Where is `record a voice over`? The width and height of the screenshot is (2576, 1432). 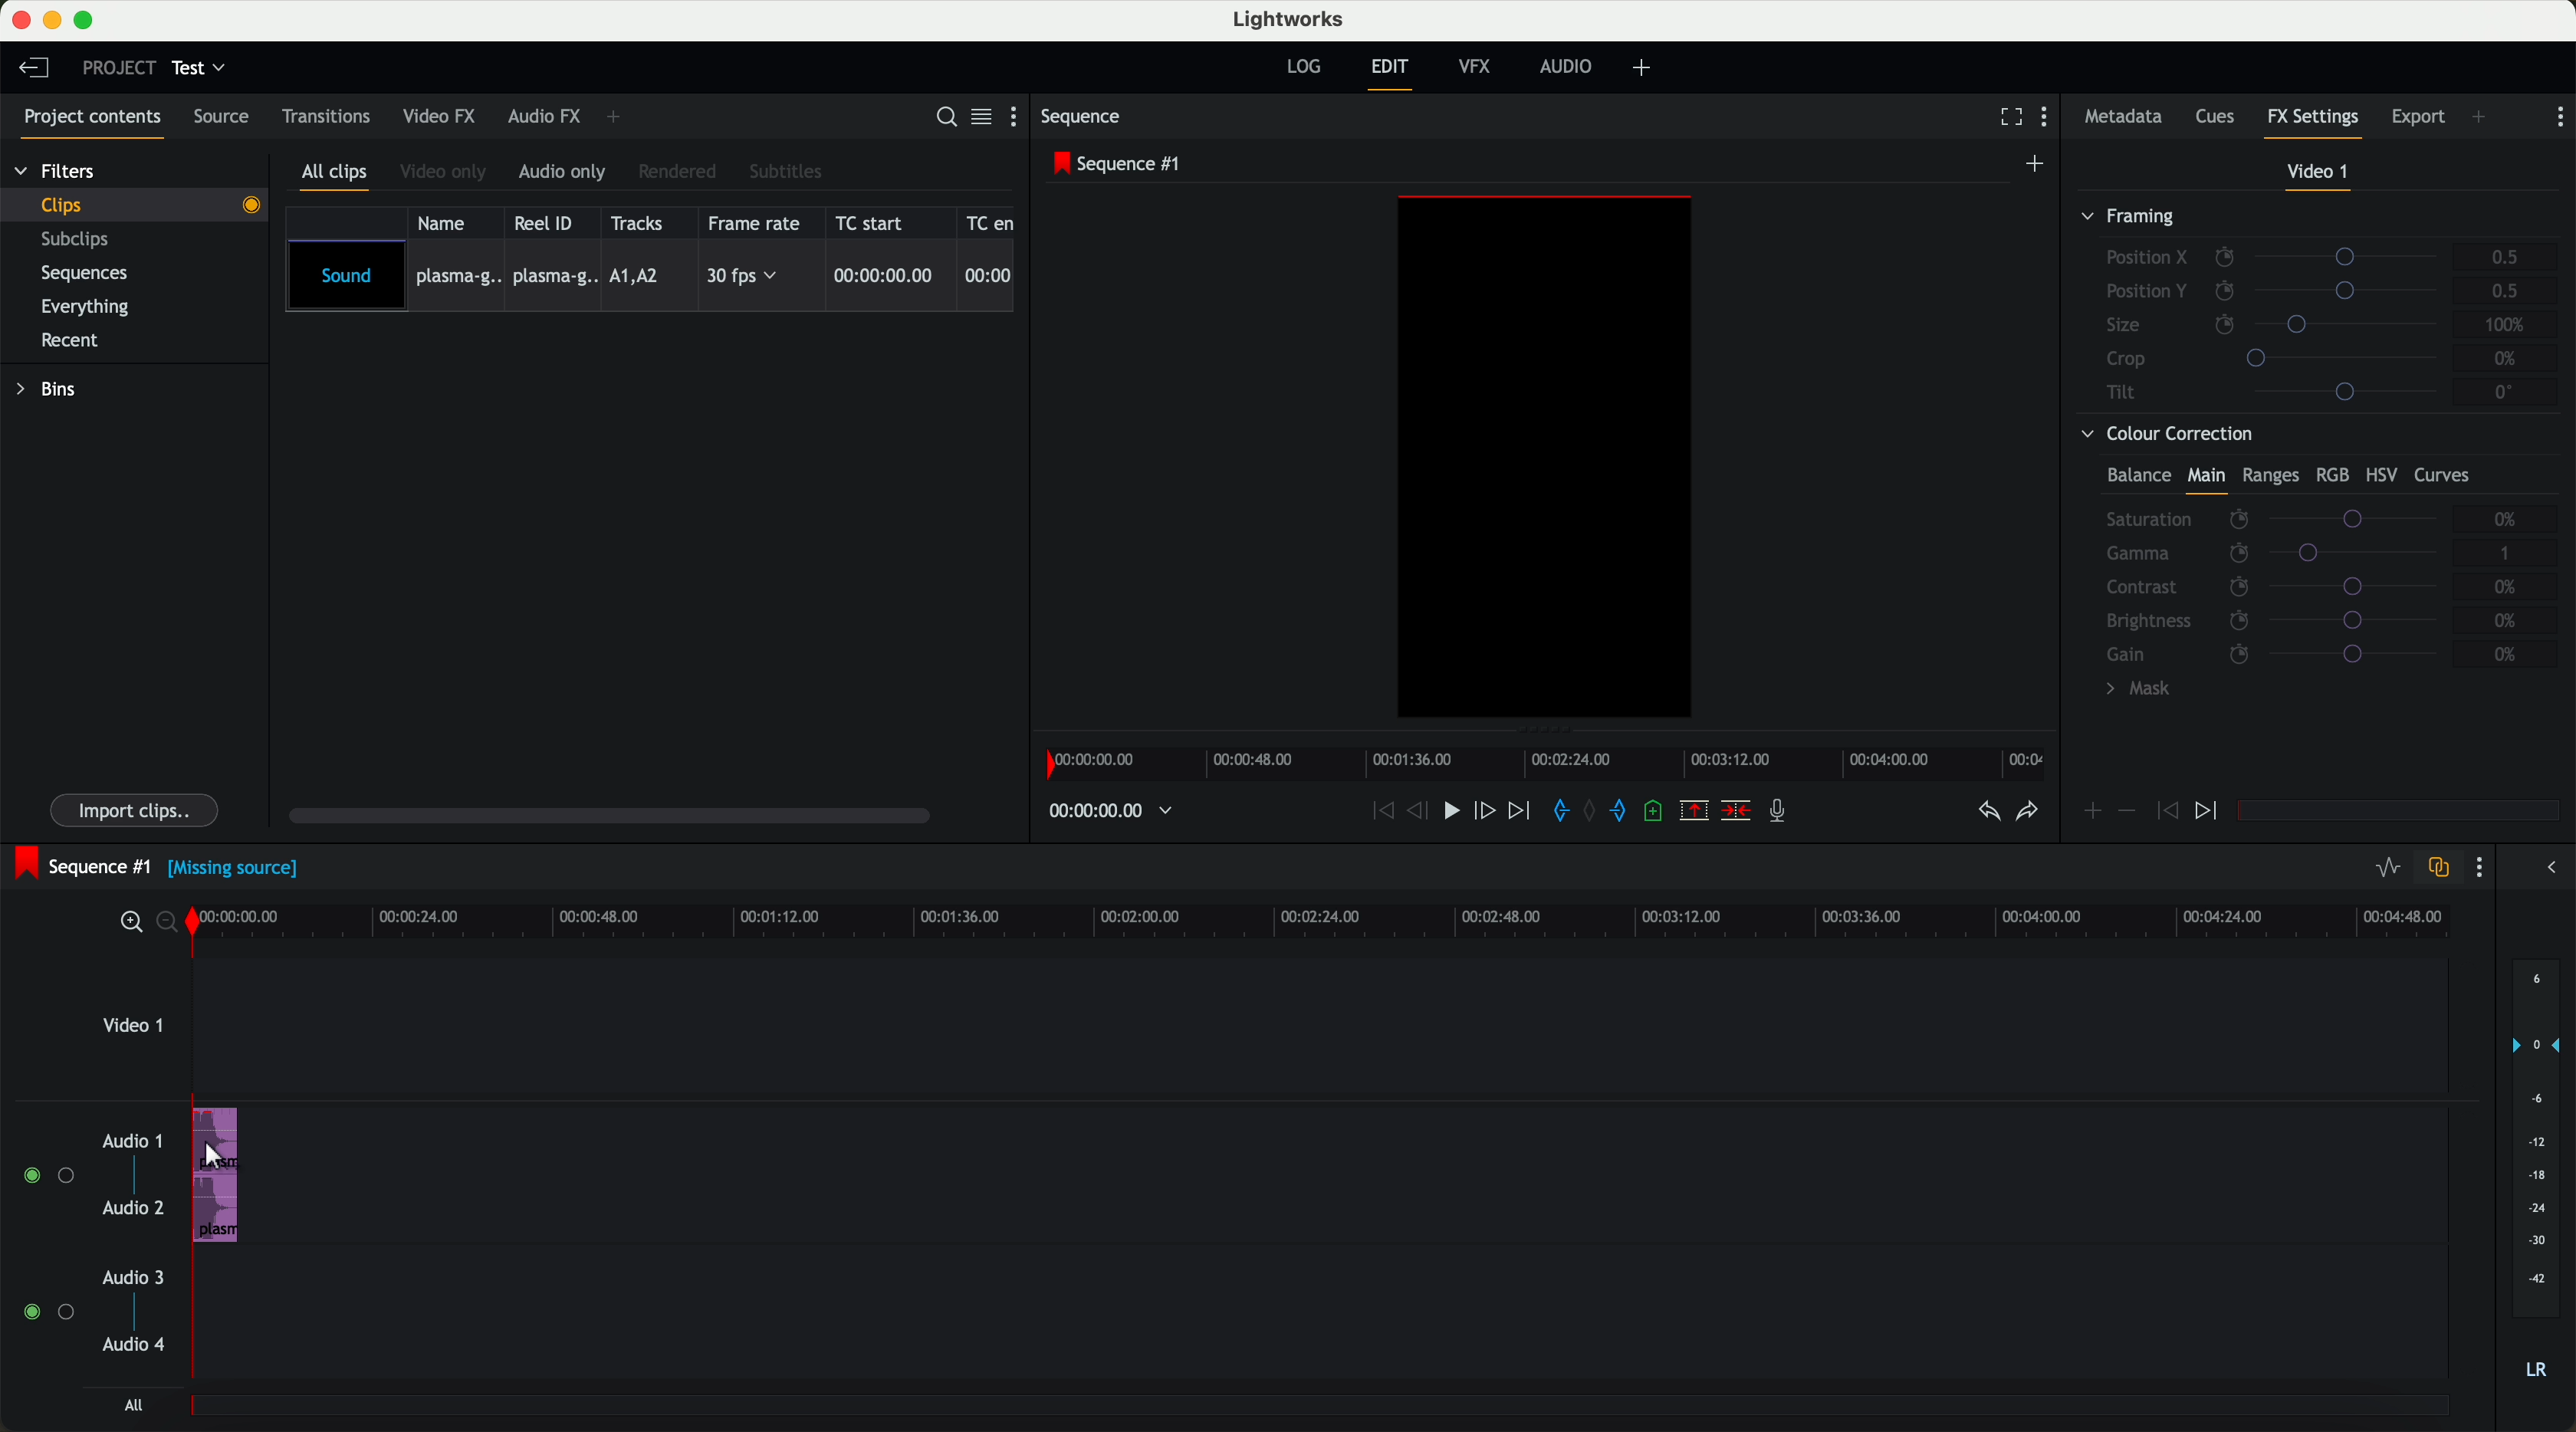
record a voice over is located at coordinates (1783, 814).